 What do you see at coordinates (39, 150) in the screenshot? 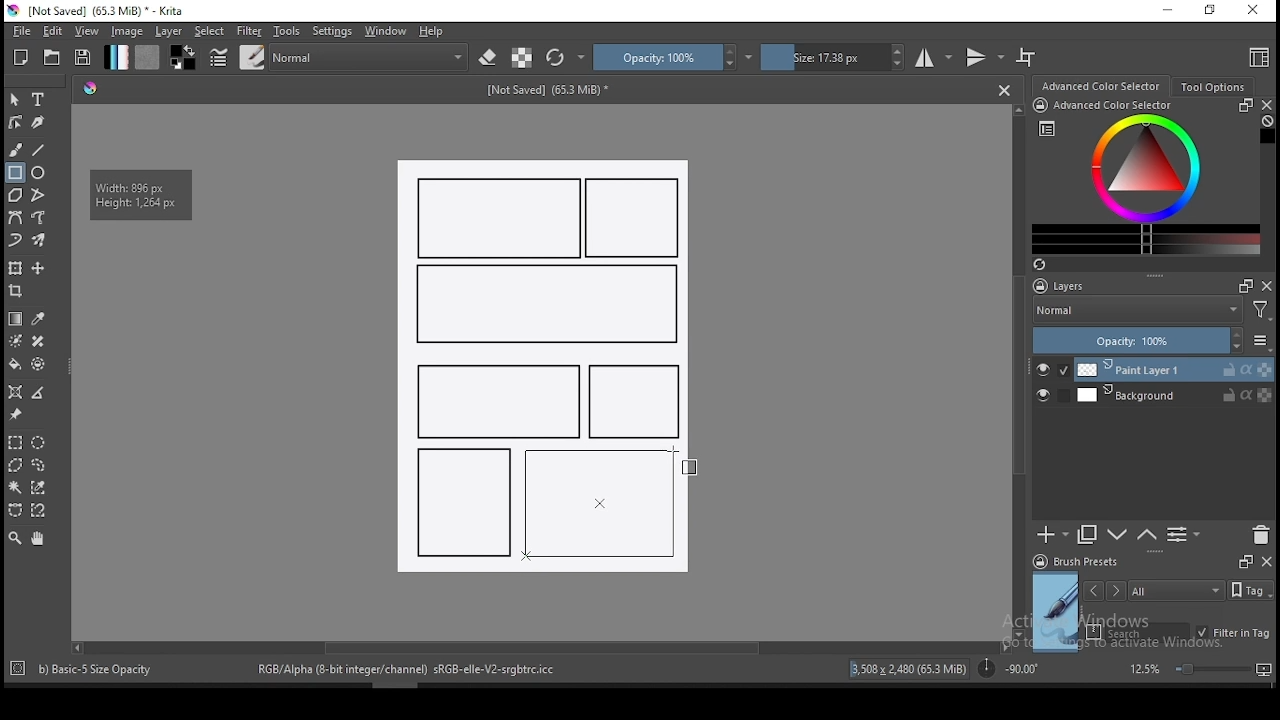
I see `line tool` at bounding box center [39, 150].